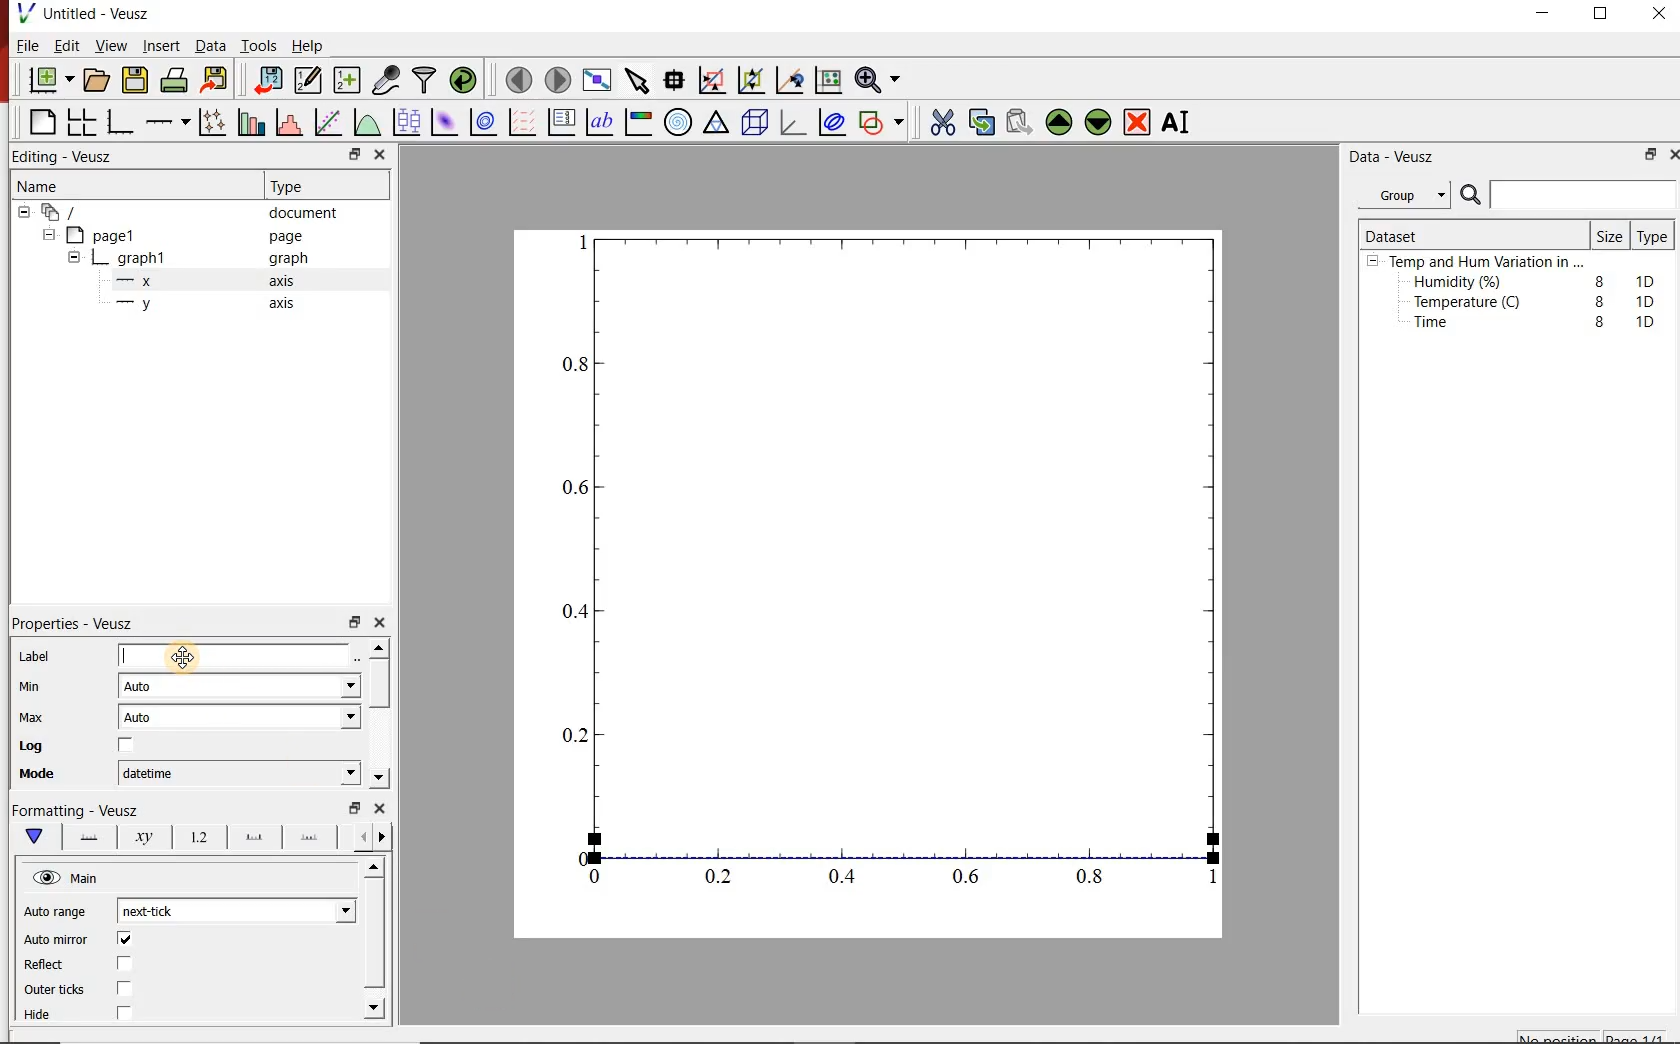 This screenshot has width=1680, height=1044. I want to click on Group., so click(1408, 191).